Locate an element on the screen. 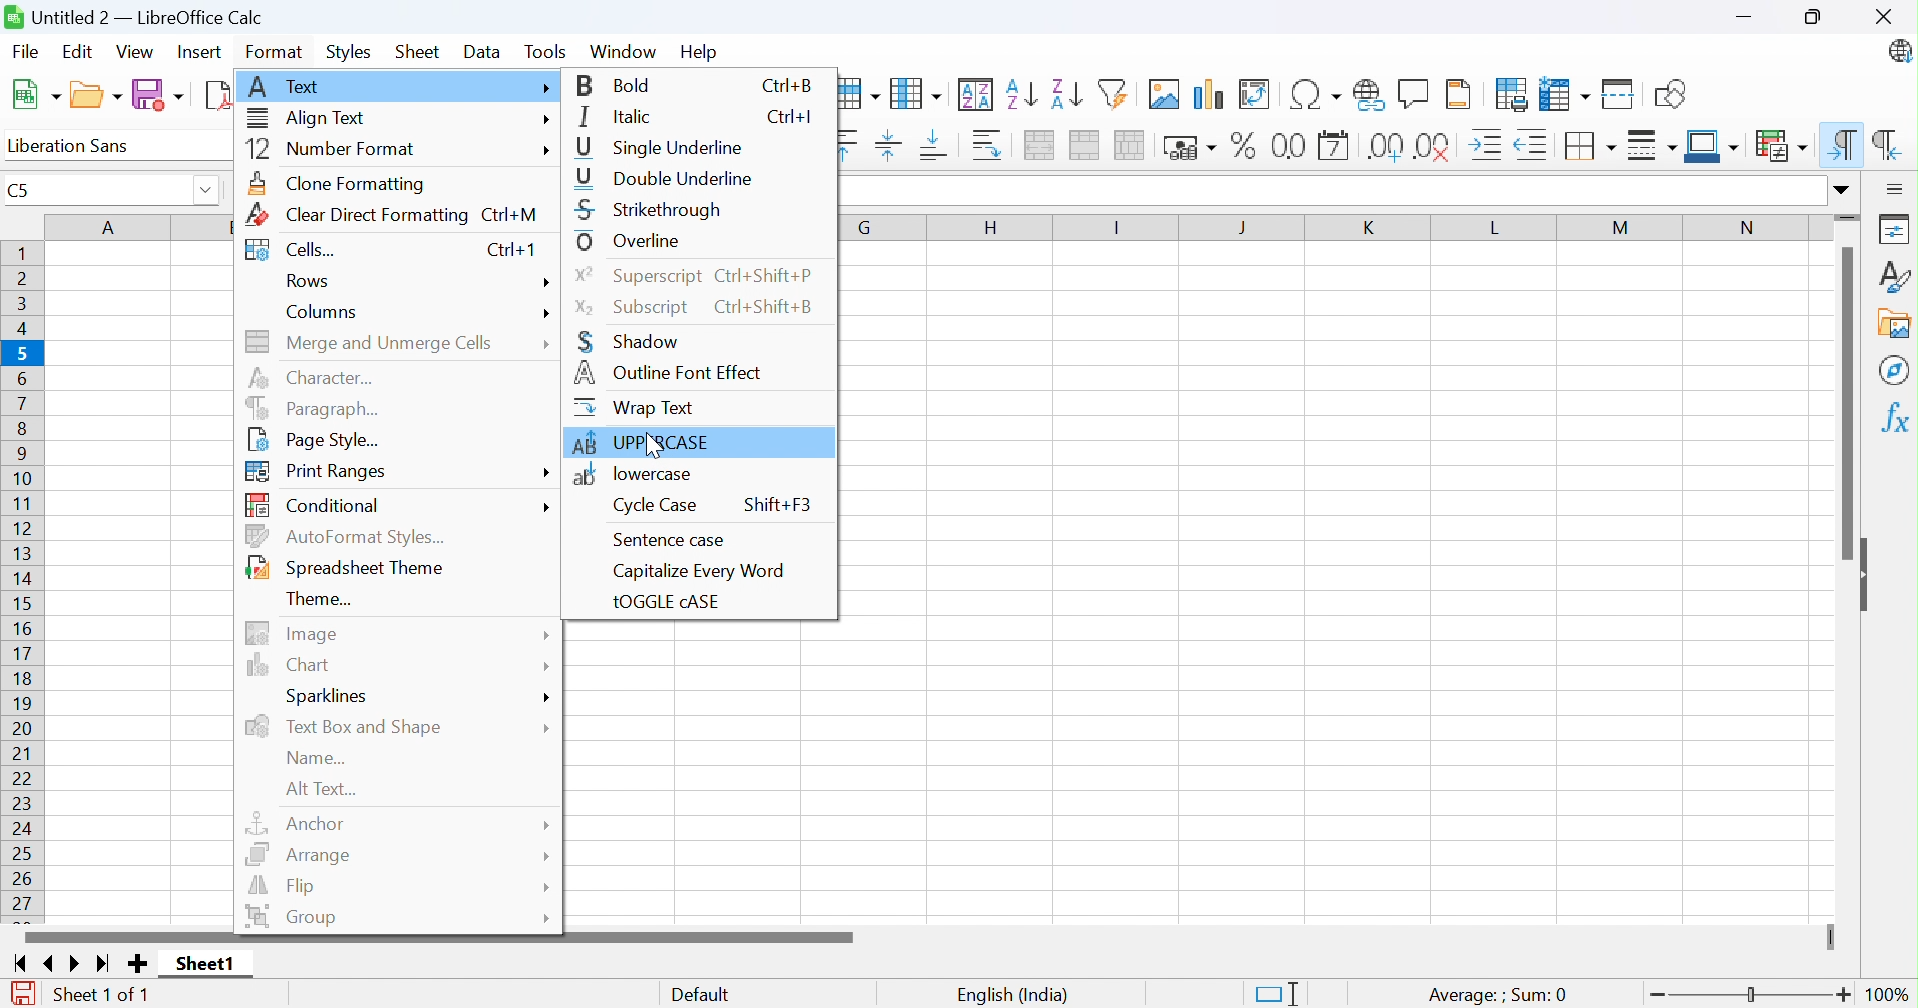 The width and height of the screenshot is (1918, 1008). Sentense case is located at coordinates (667, 537).